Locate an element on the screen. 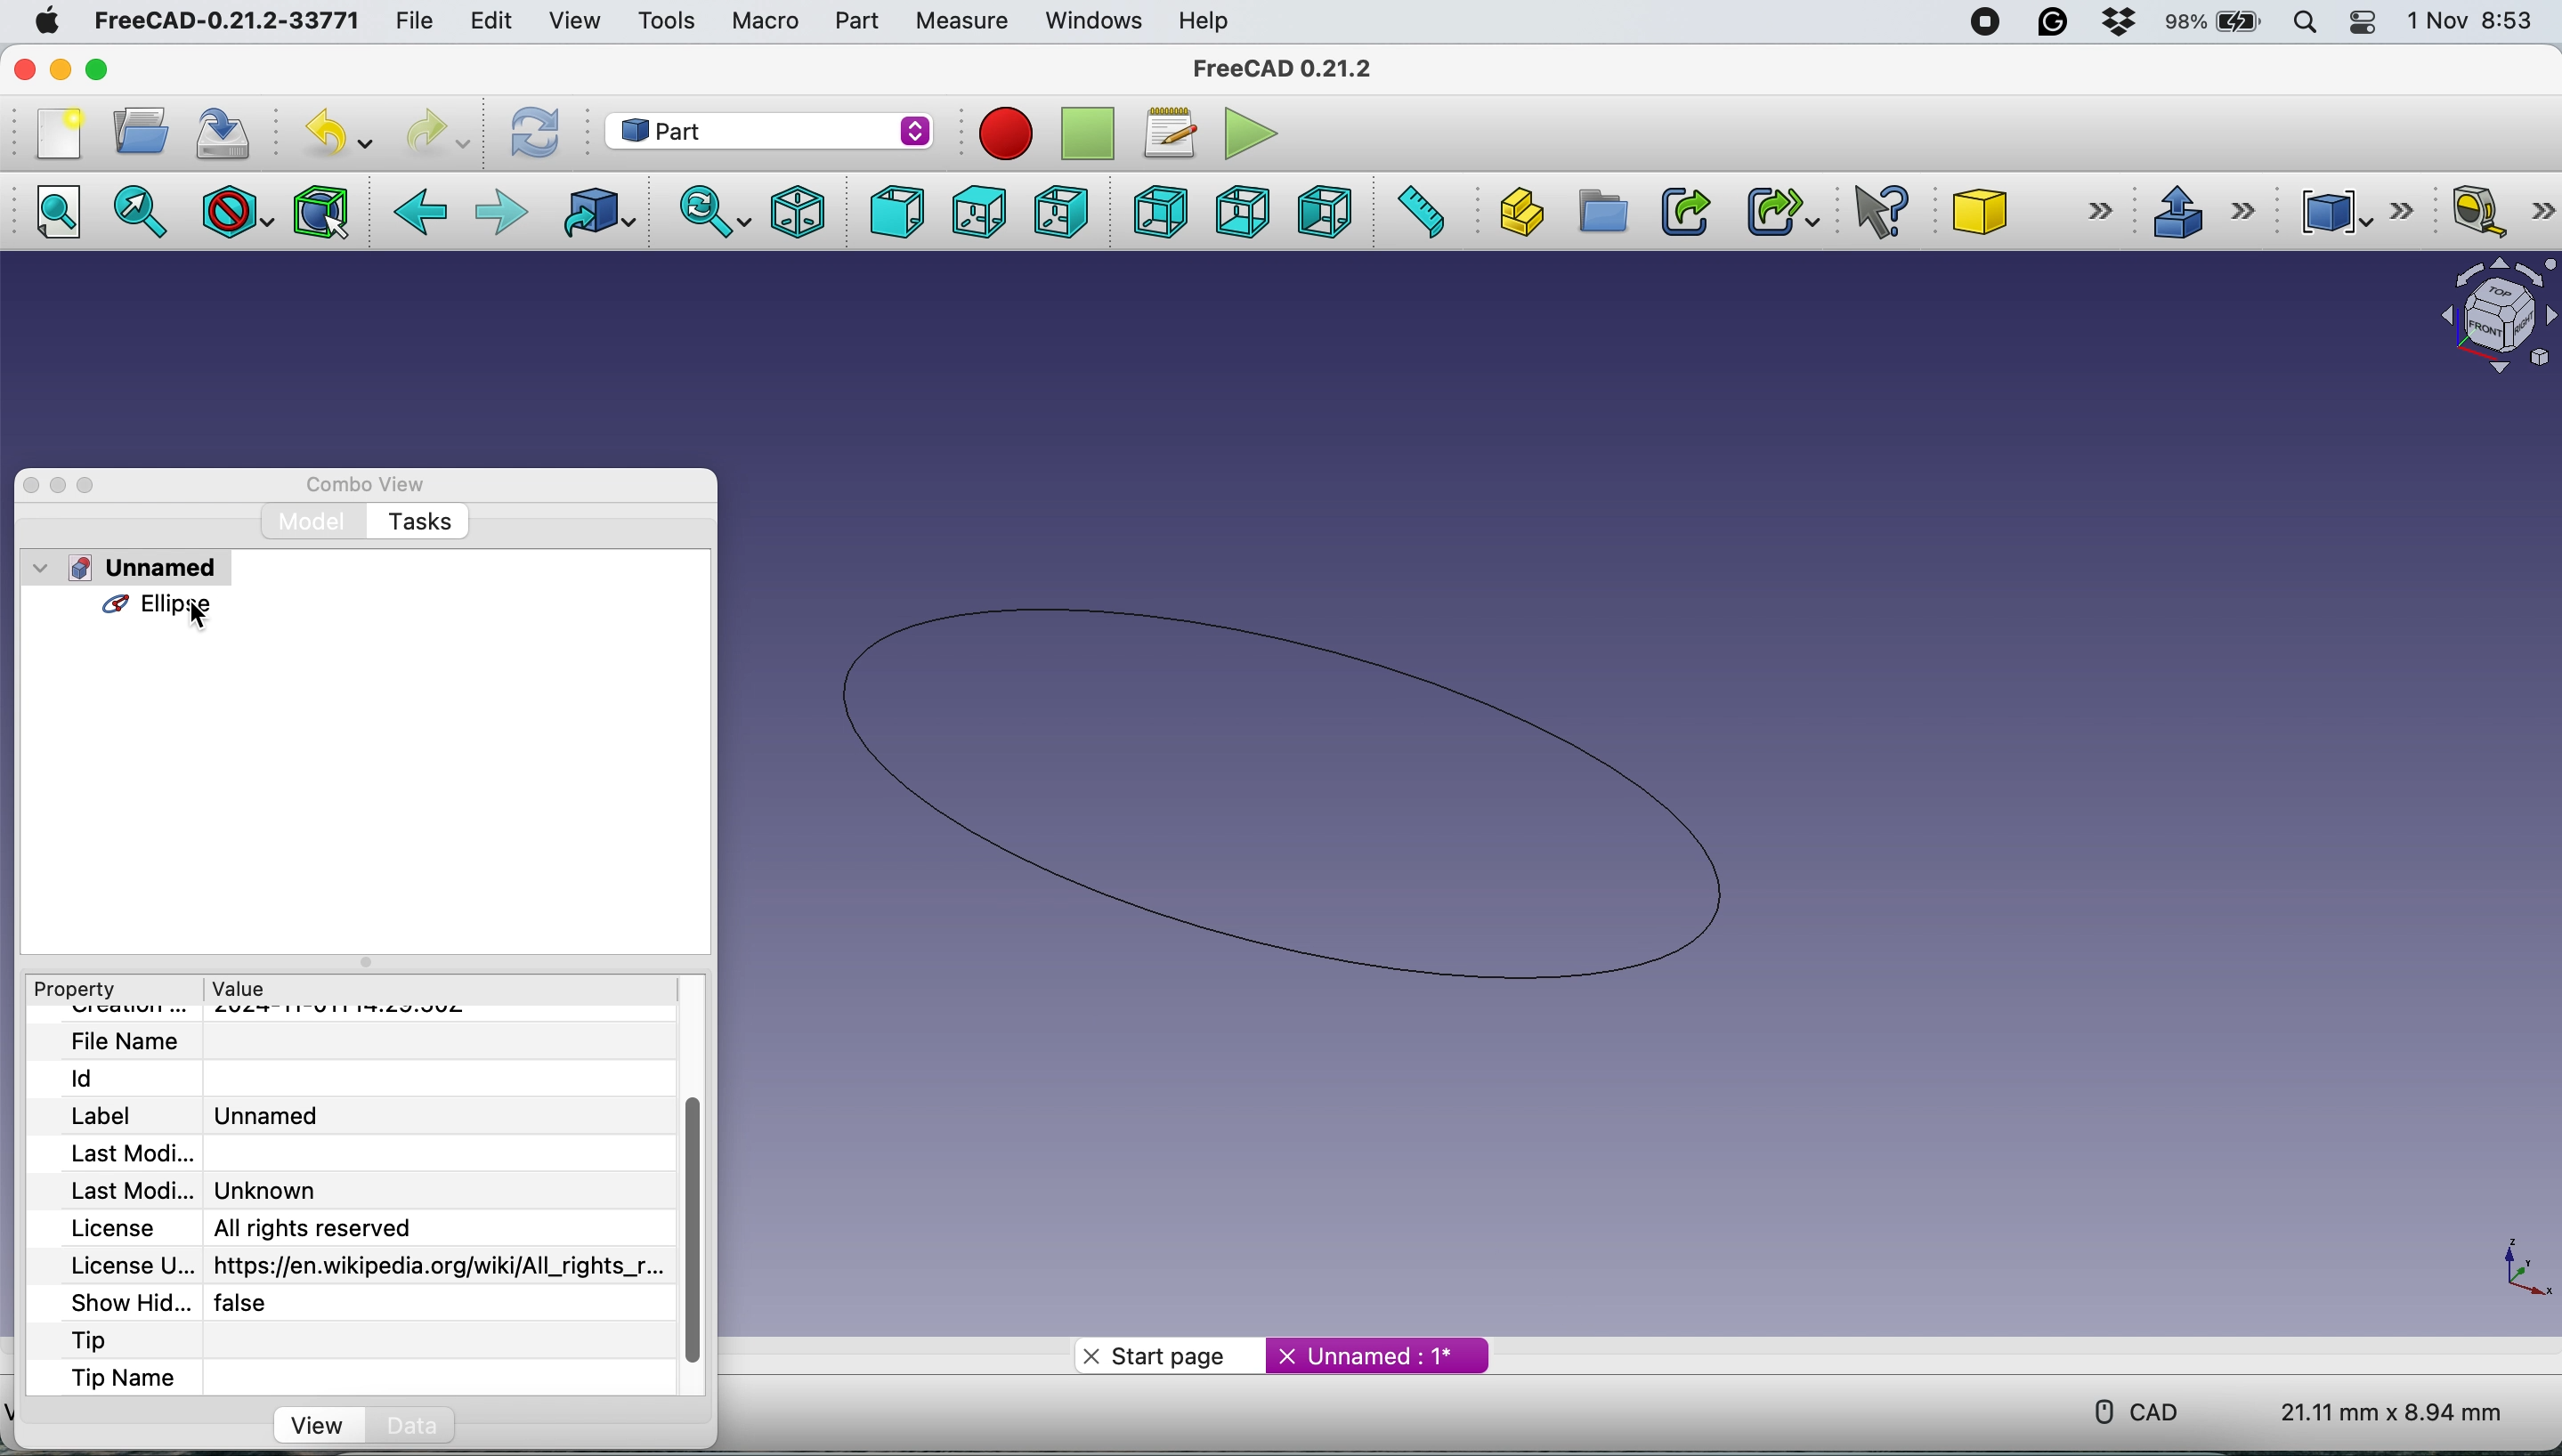 This screenshot has width=2562, height=1456. record macros is located at coordinates (1005, 132).